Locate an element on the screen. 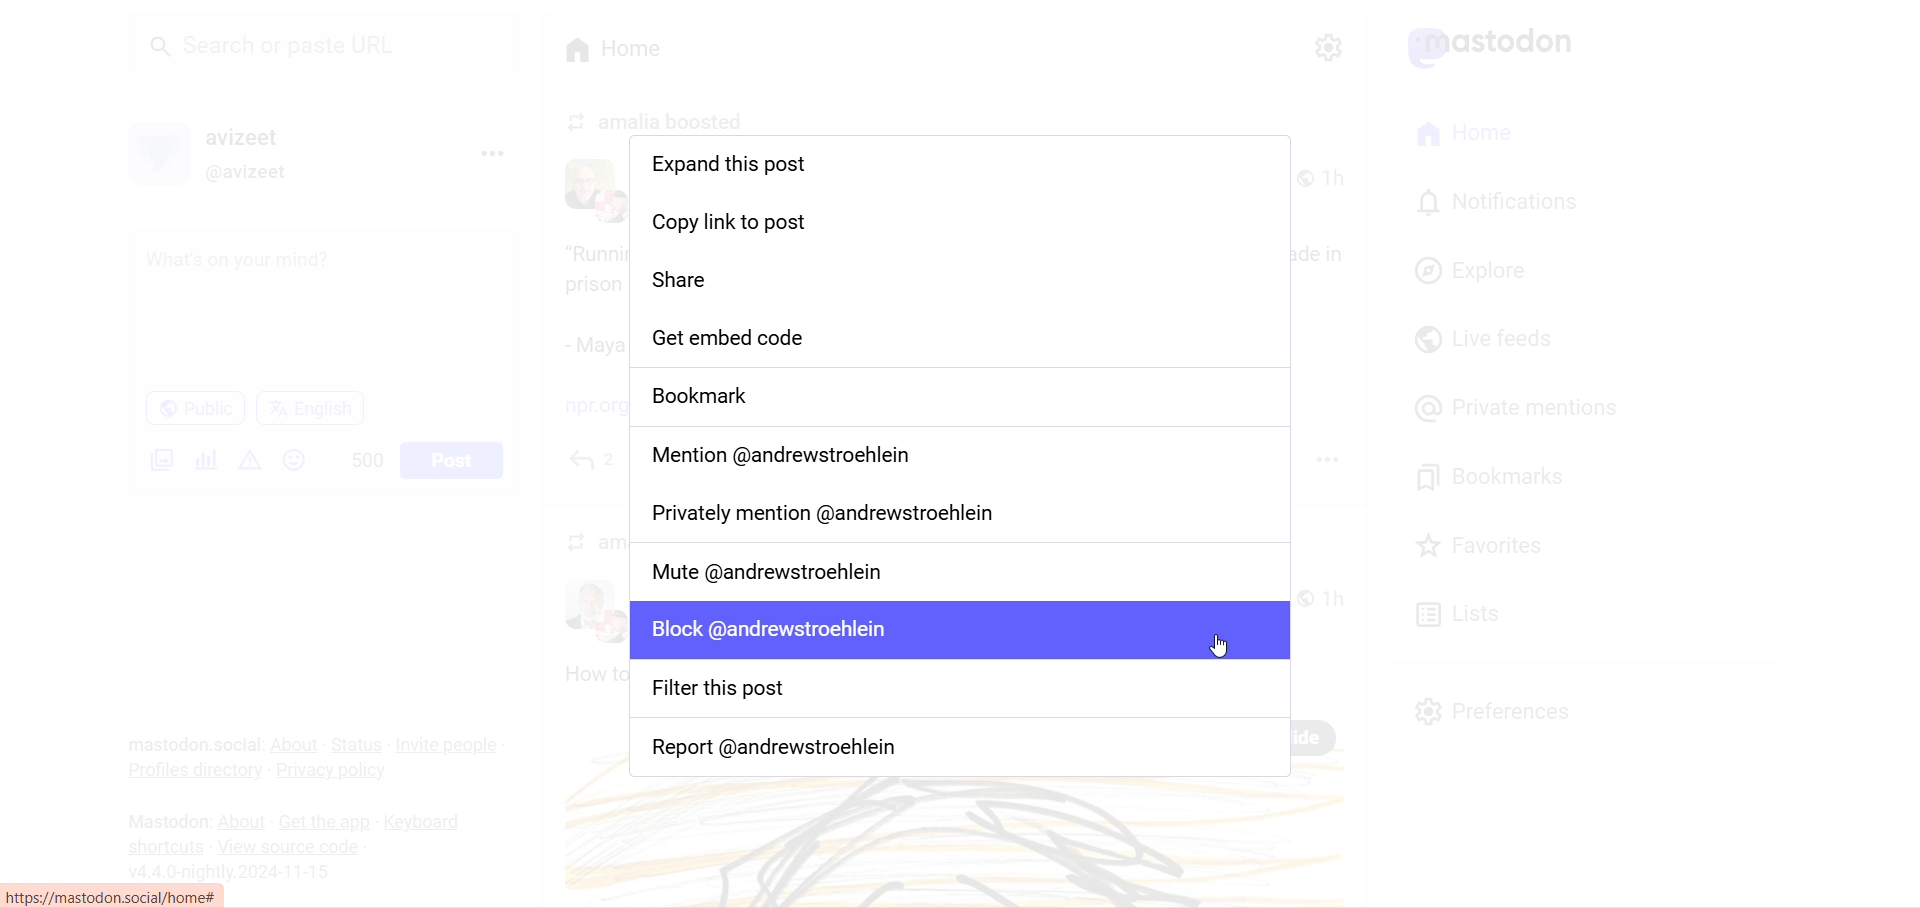 Image resolution: width=1920 pixels, height=908 pixels. Privately Mention is located at coordinates (964, 515).